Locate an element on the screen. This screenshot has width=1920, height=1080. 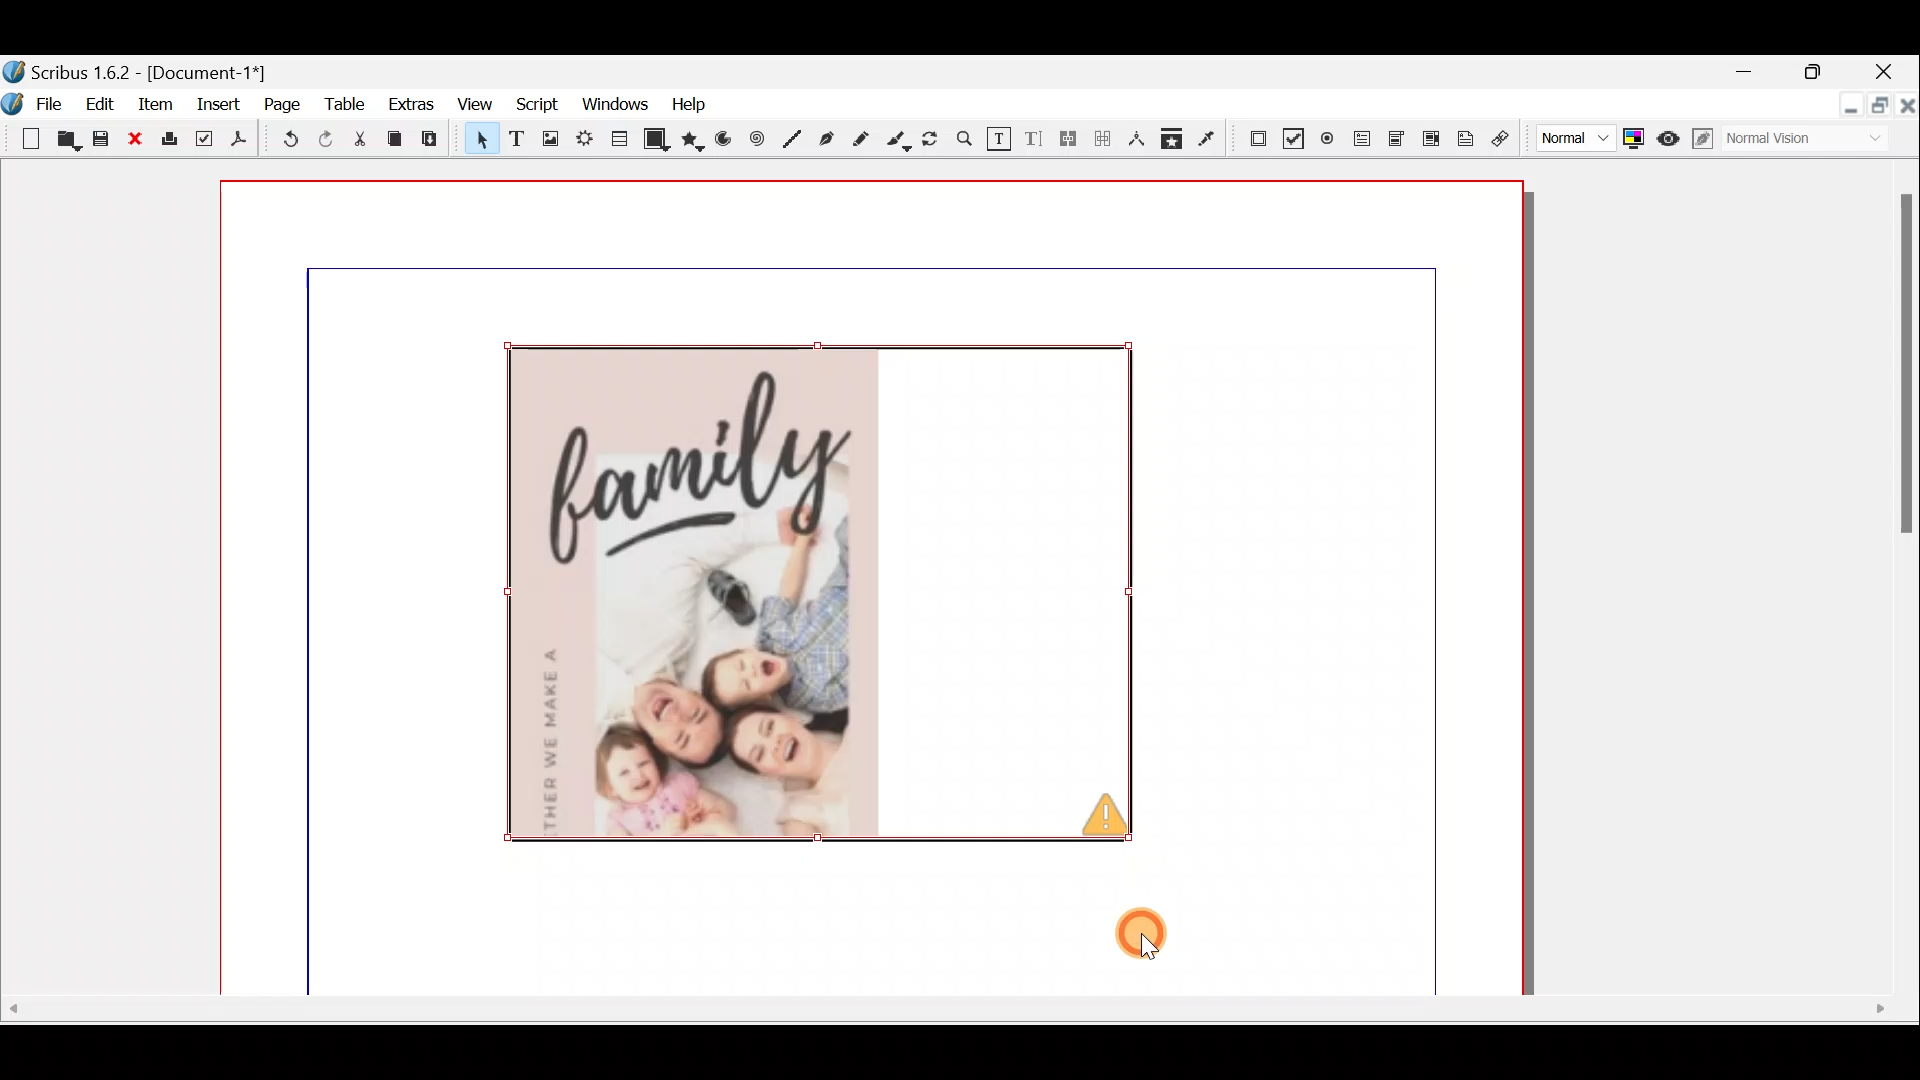
Undo is located at coordinates (282, 142).